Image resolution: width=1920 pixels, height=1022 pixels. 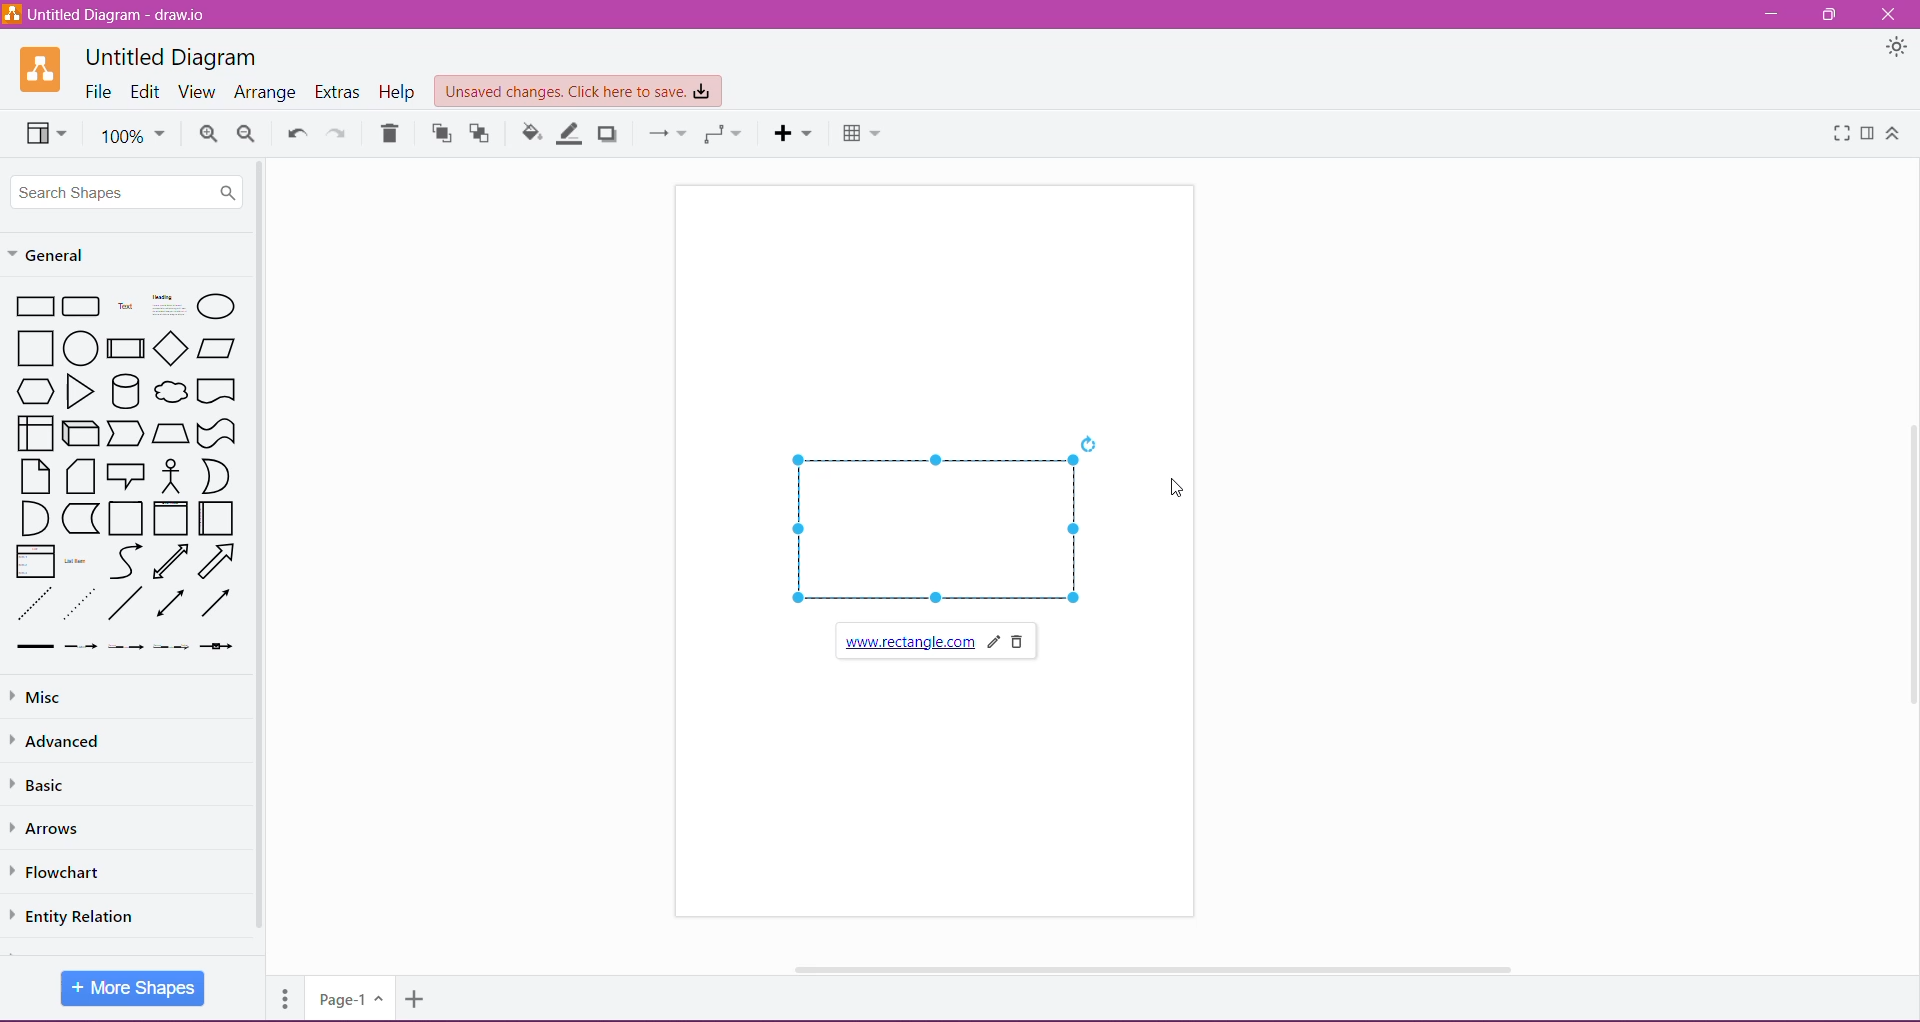 I want to click on File, so click(x=97, y=91).